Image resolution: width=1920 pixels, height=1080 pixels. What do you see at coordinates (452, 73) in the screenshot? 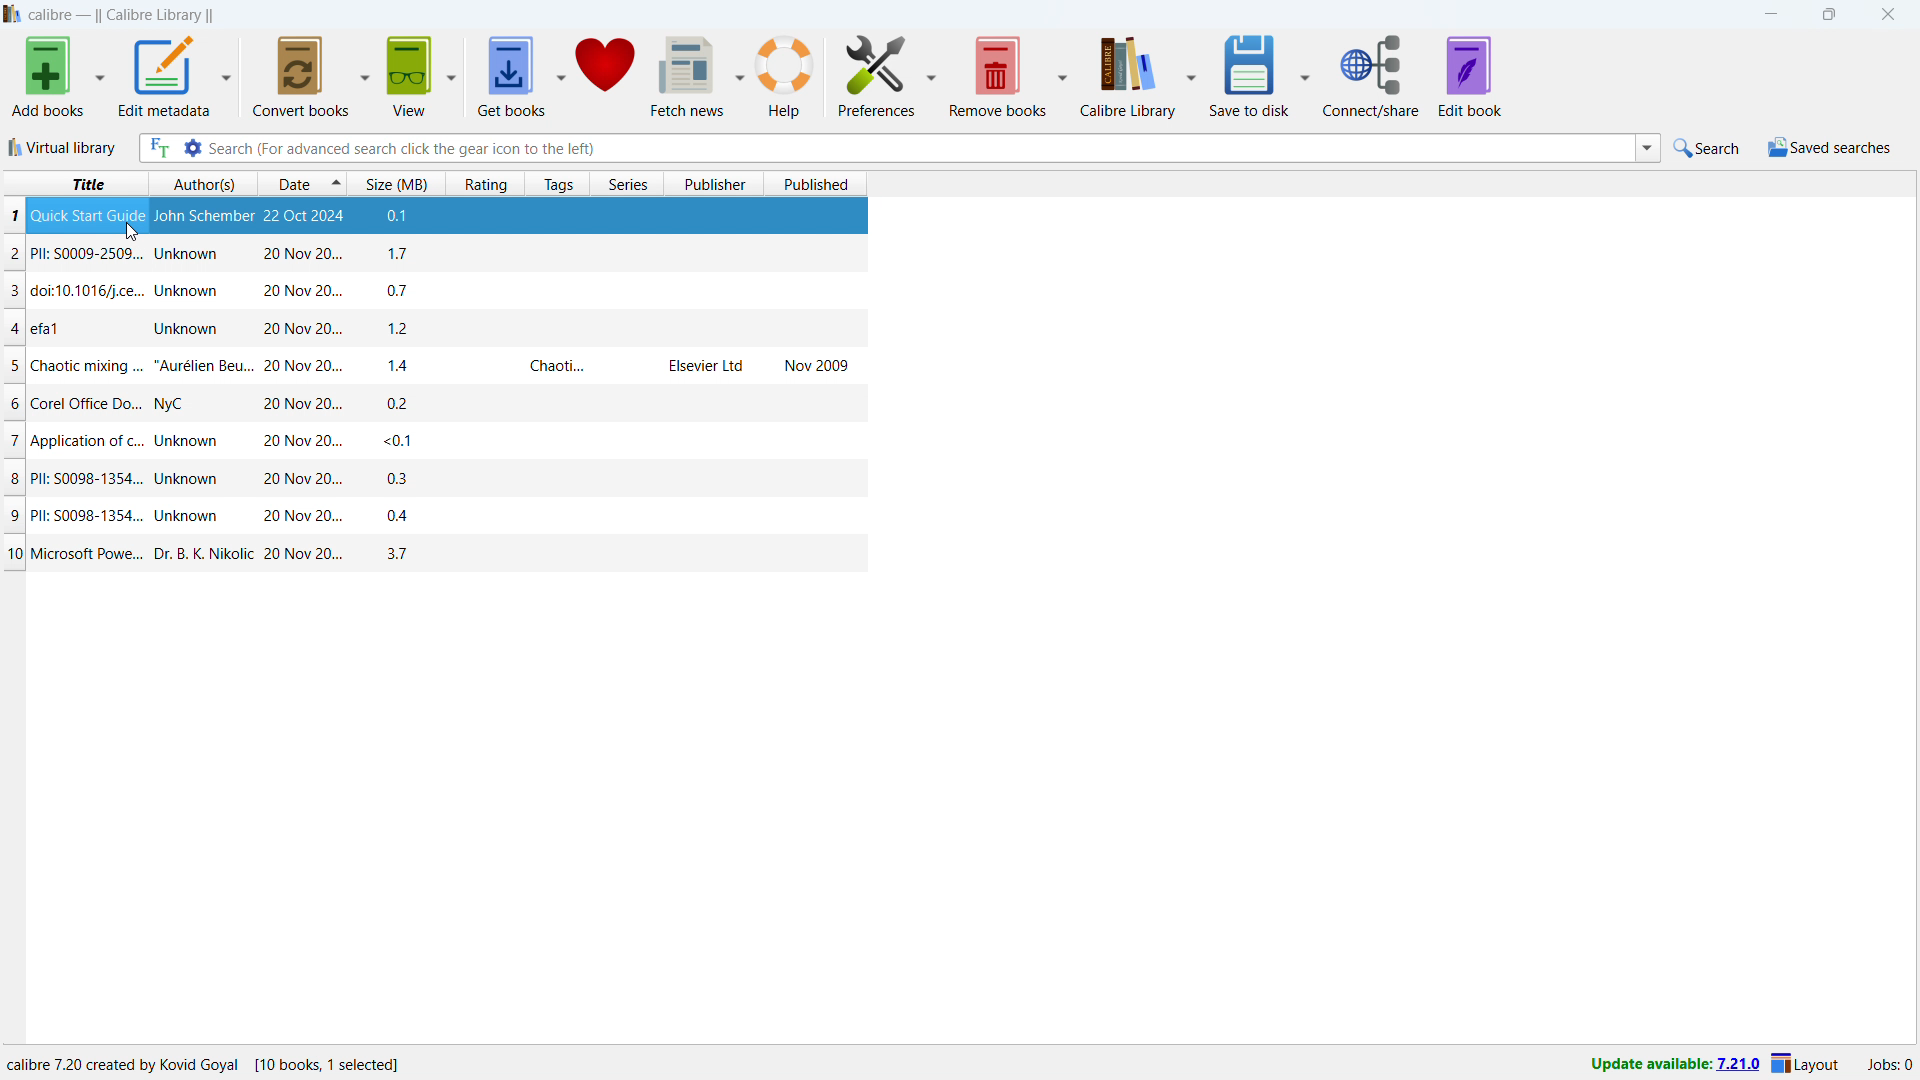
I see `view options` at bounding box center [452, 73].